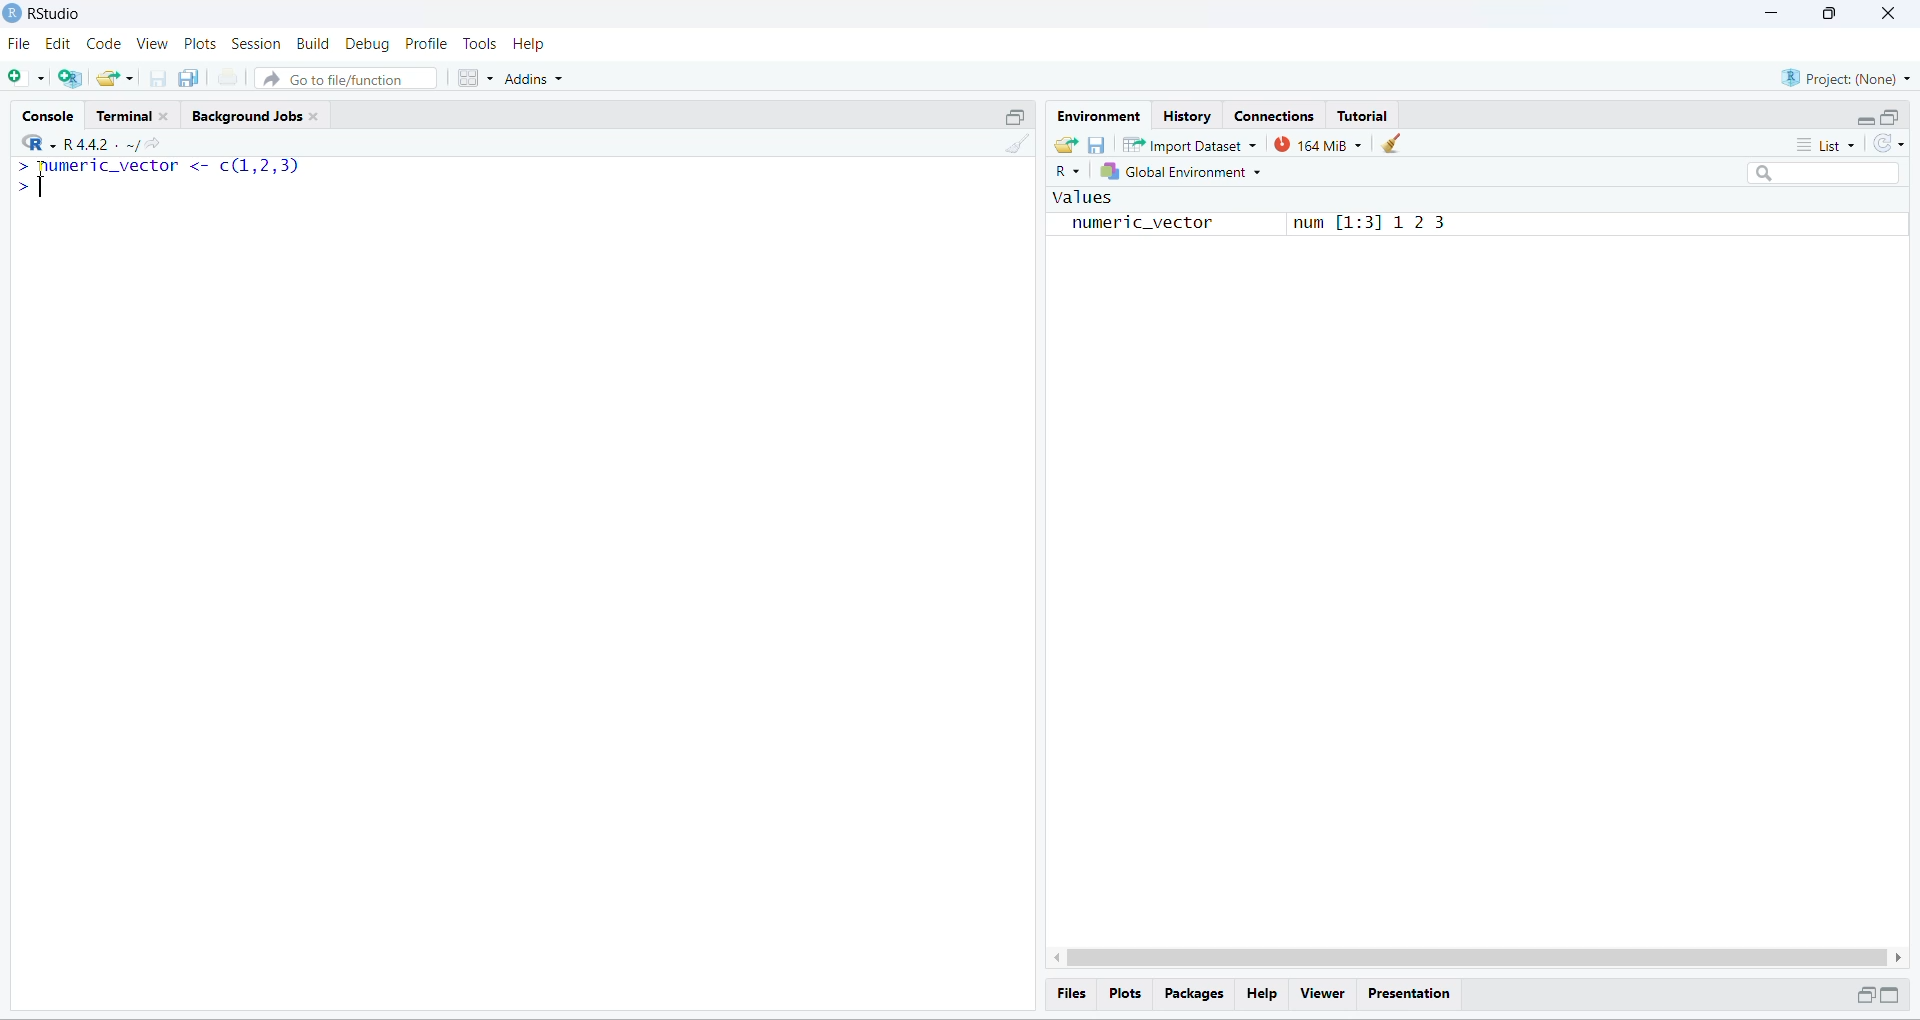  What do you see at coordinates (1064, 143) in the screenshot?
I see `load workspace` at bounding box center [1064, 143].